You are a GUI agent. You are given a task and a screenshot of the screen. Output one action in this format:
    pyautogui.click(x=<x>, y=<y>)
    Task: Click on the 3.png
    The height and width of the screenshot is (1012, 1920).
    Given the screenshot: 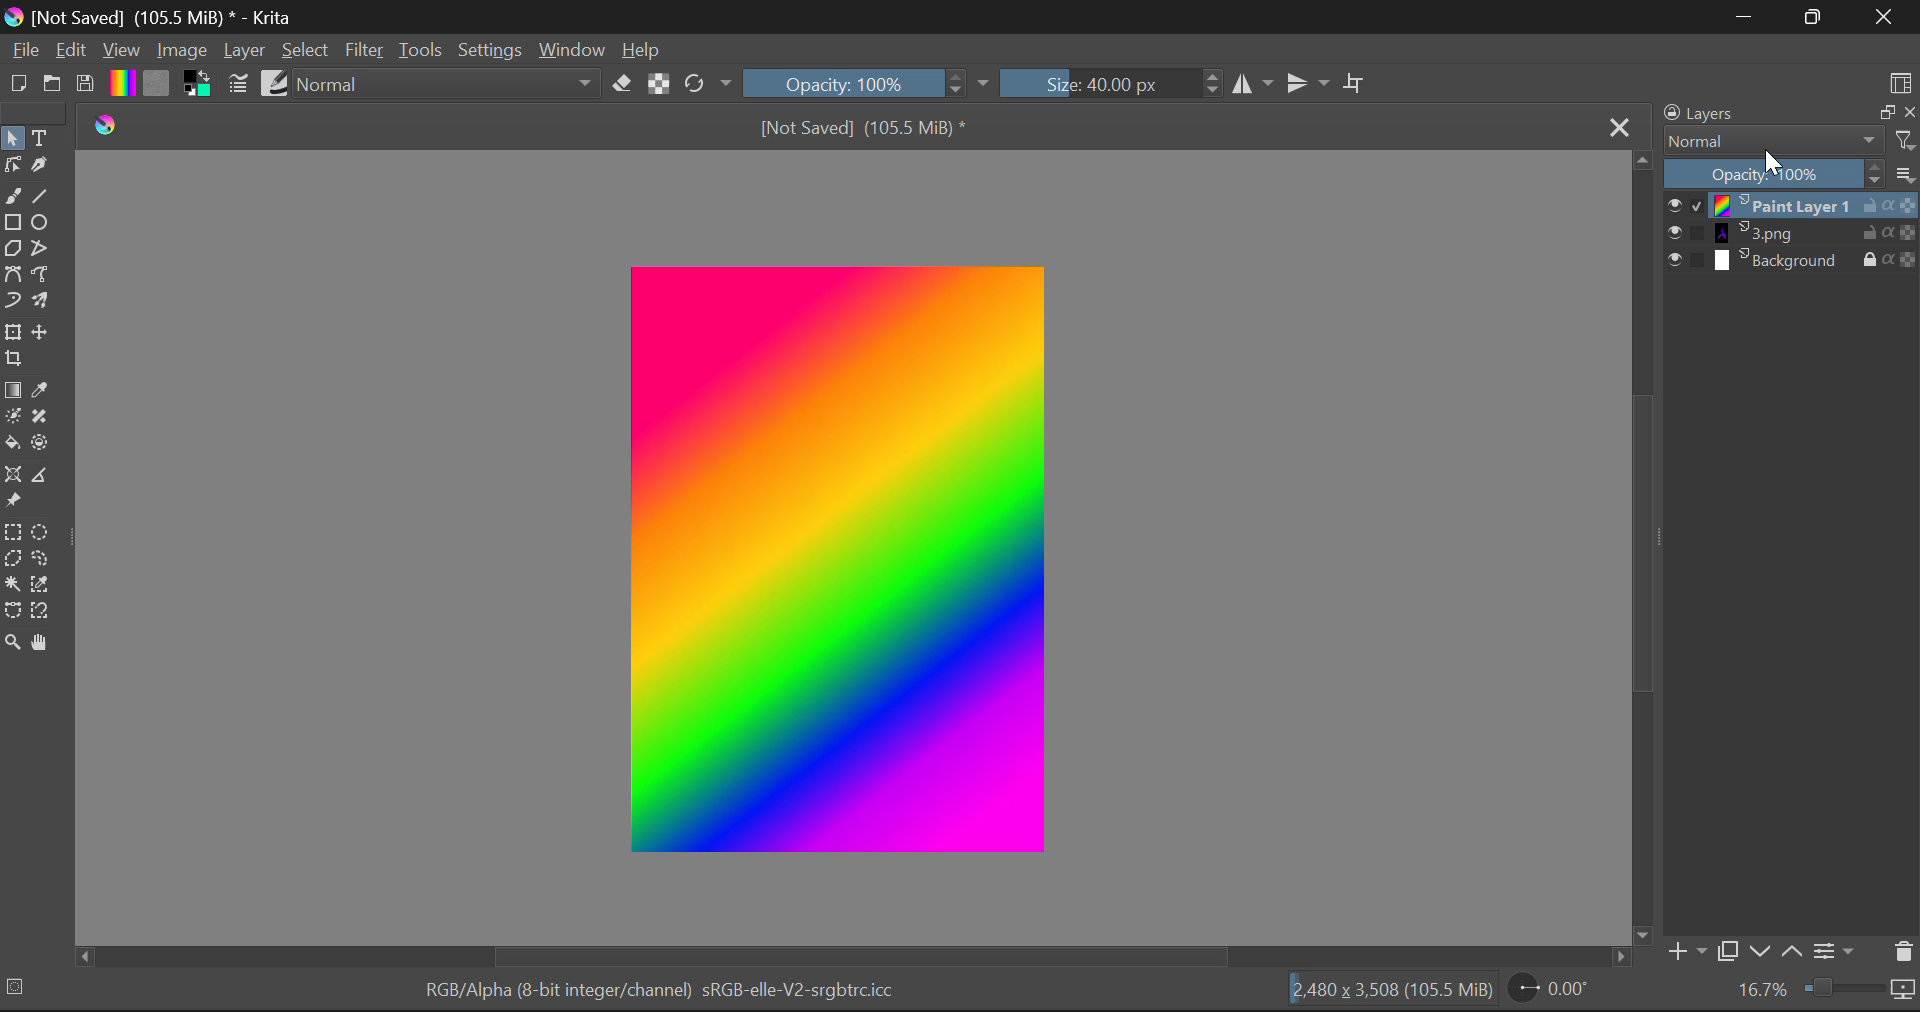 What is the action you would take?
    pyautogui.click(x=1781, y=233)
    